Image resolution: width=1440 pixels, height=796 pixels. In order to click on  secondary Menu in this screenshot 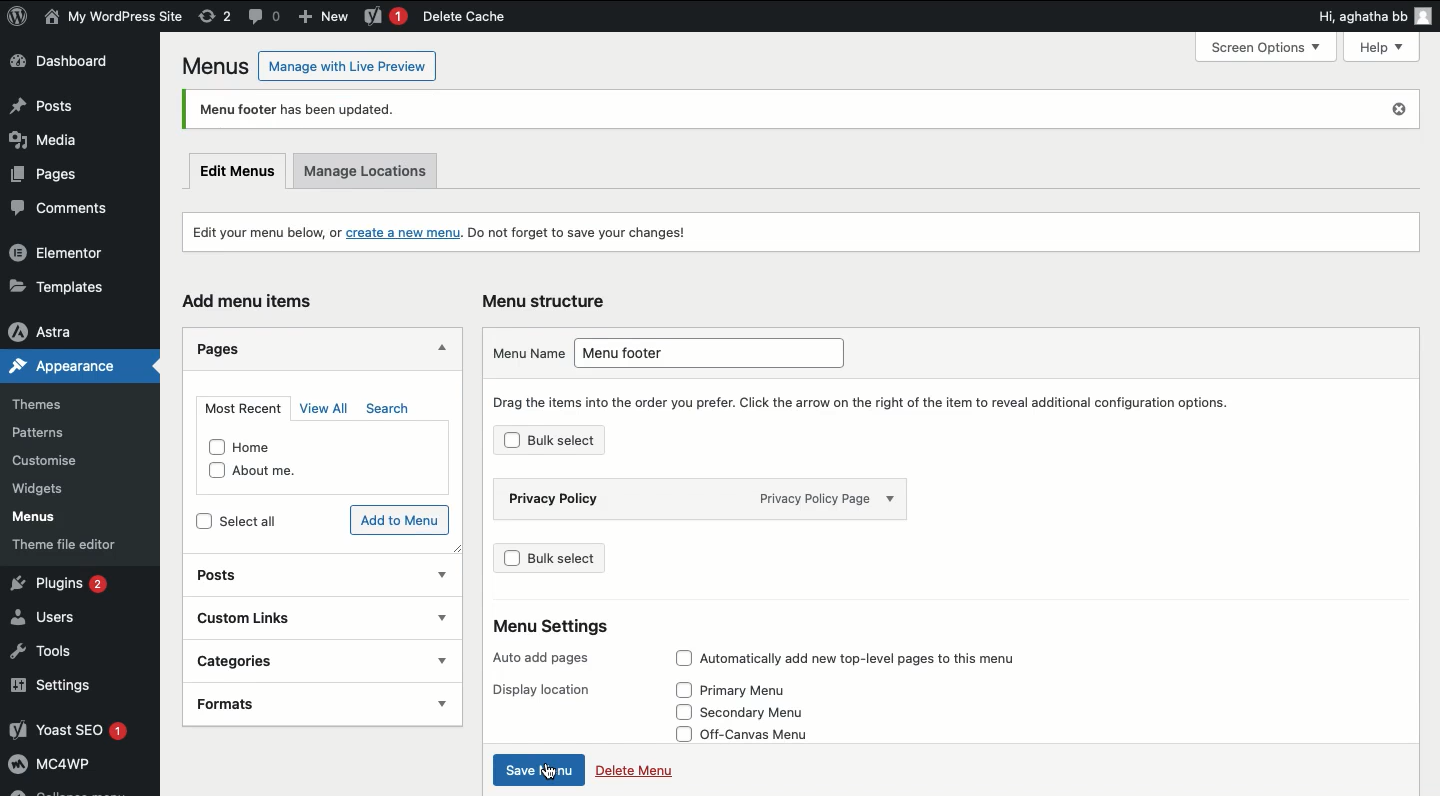, I will do `click(775, 712)`.